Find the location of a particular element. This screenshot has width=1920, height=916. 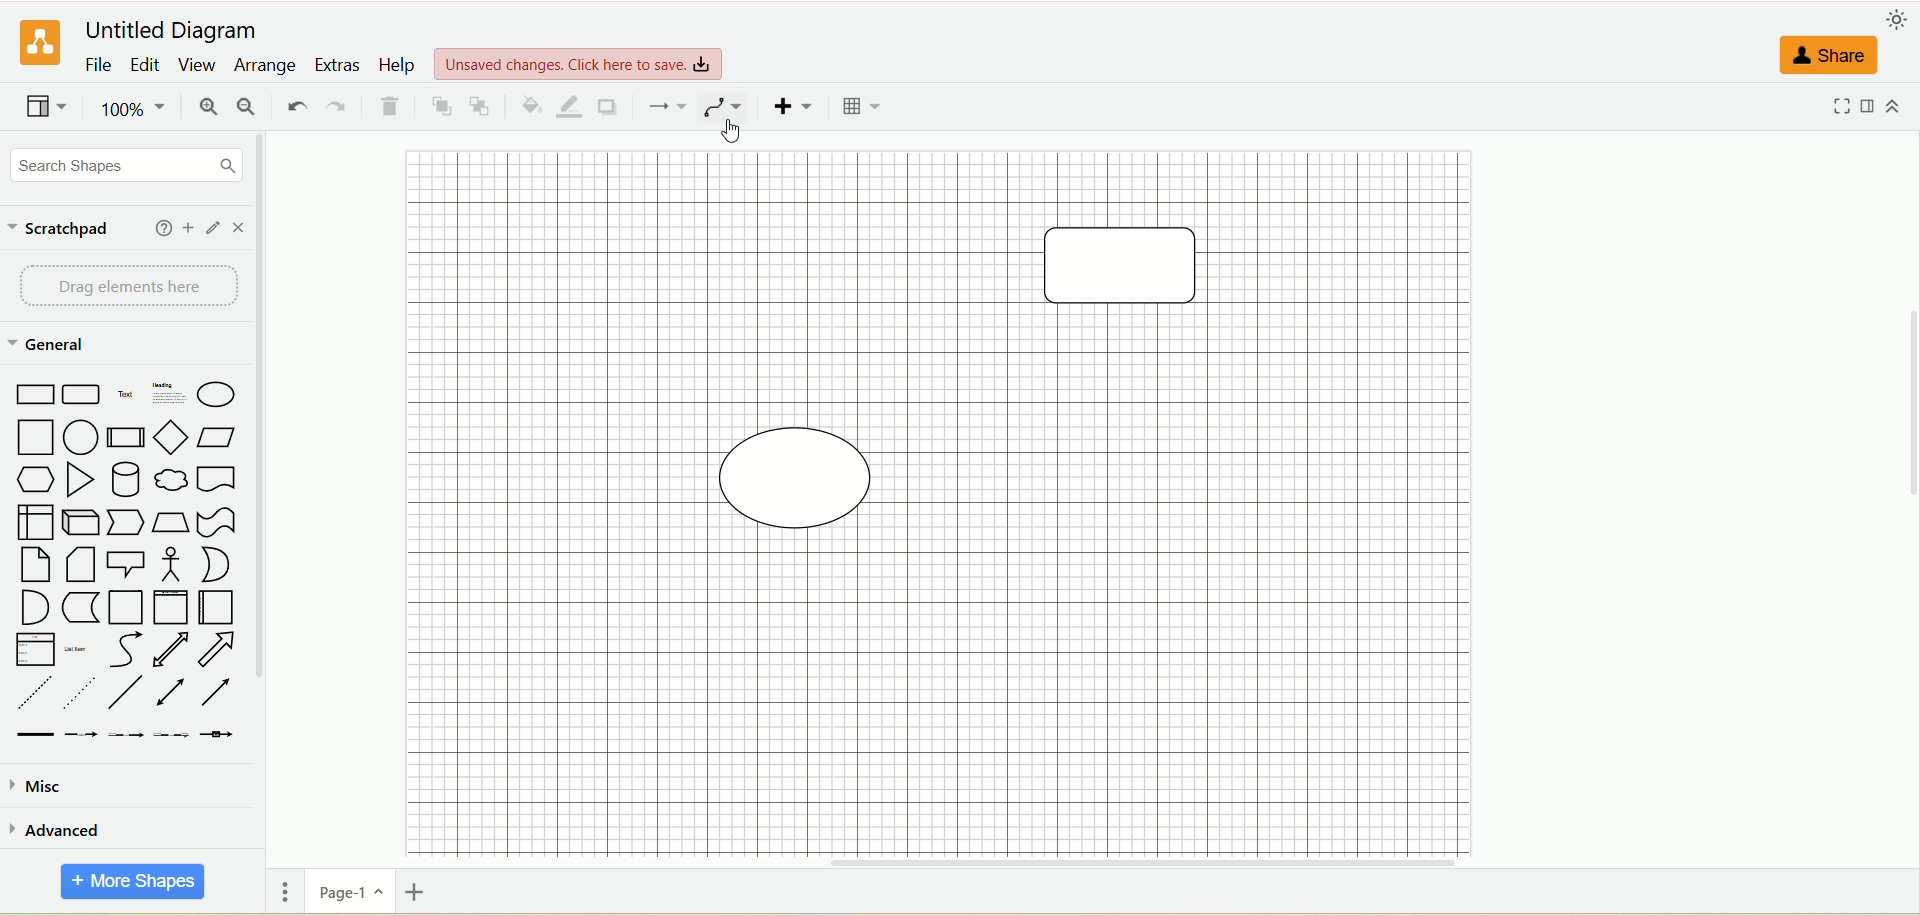

page-1 is located at coordinates (347, 891).